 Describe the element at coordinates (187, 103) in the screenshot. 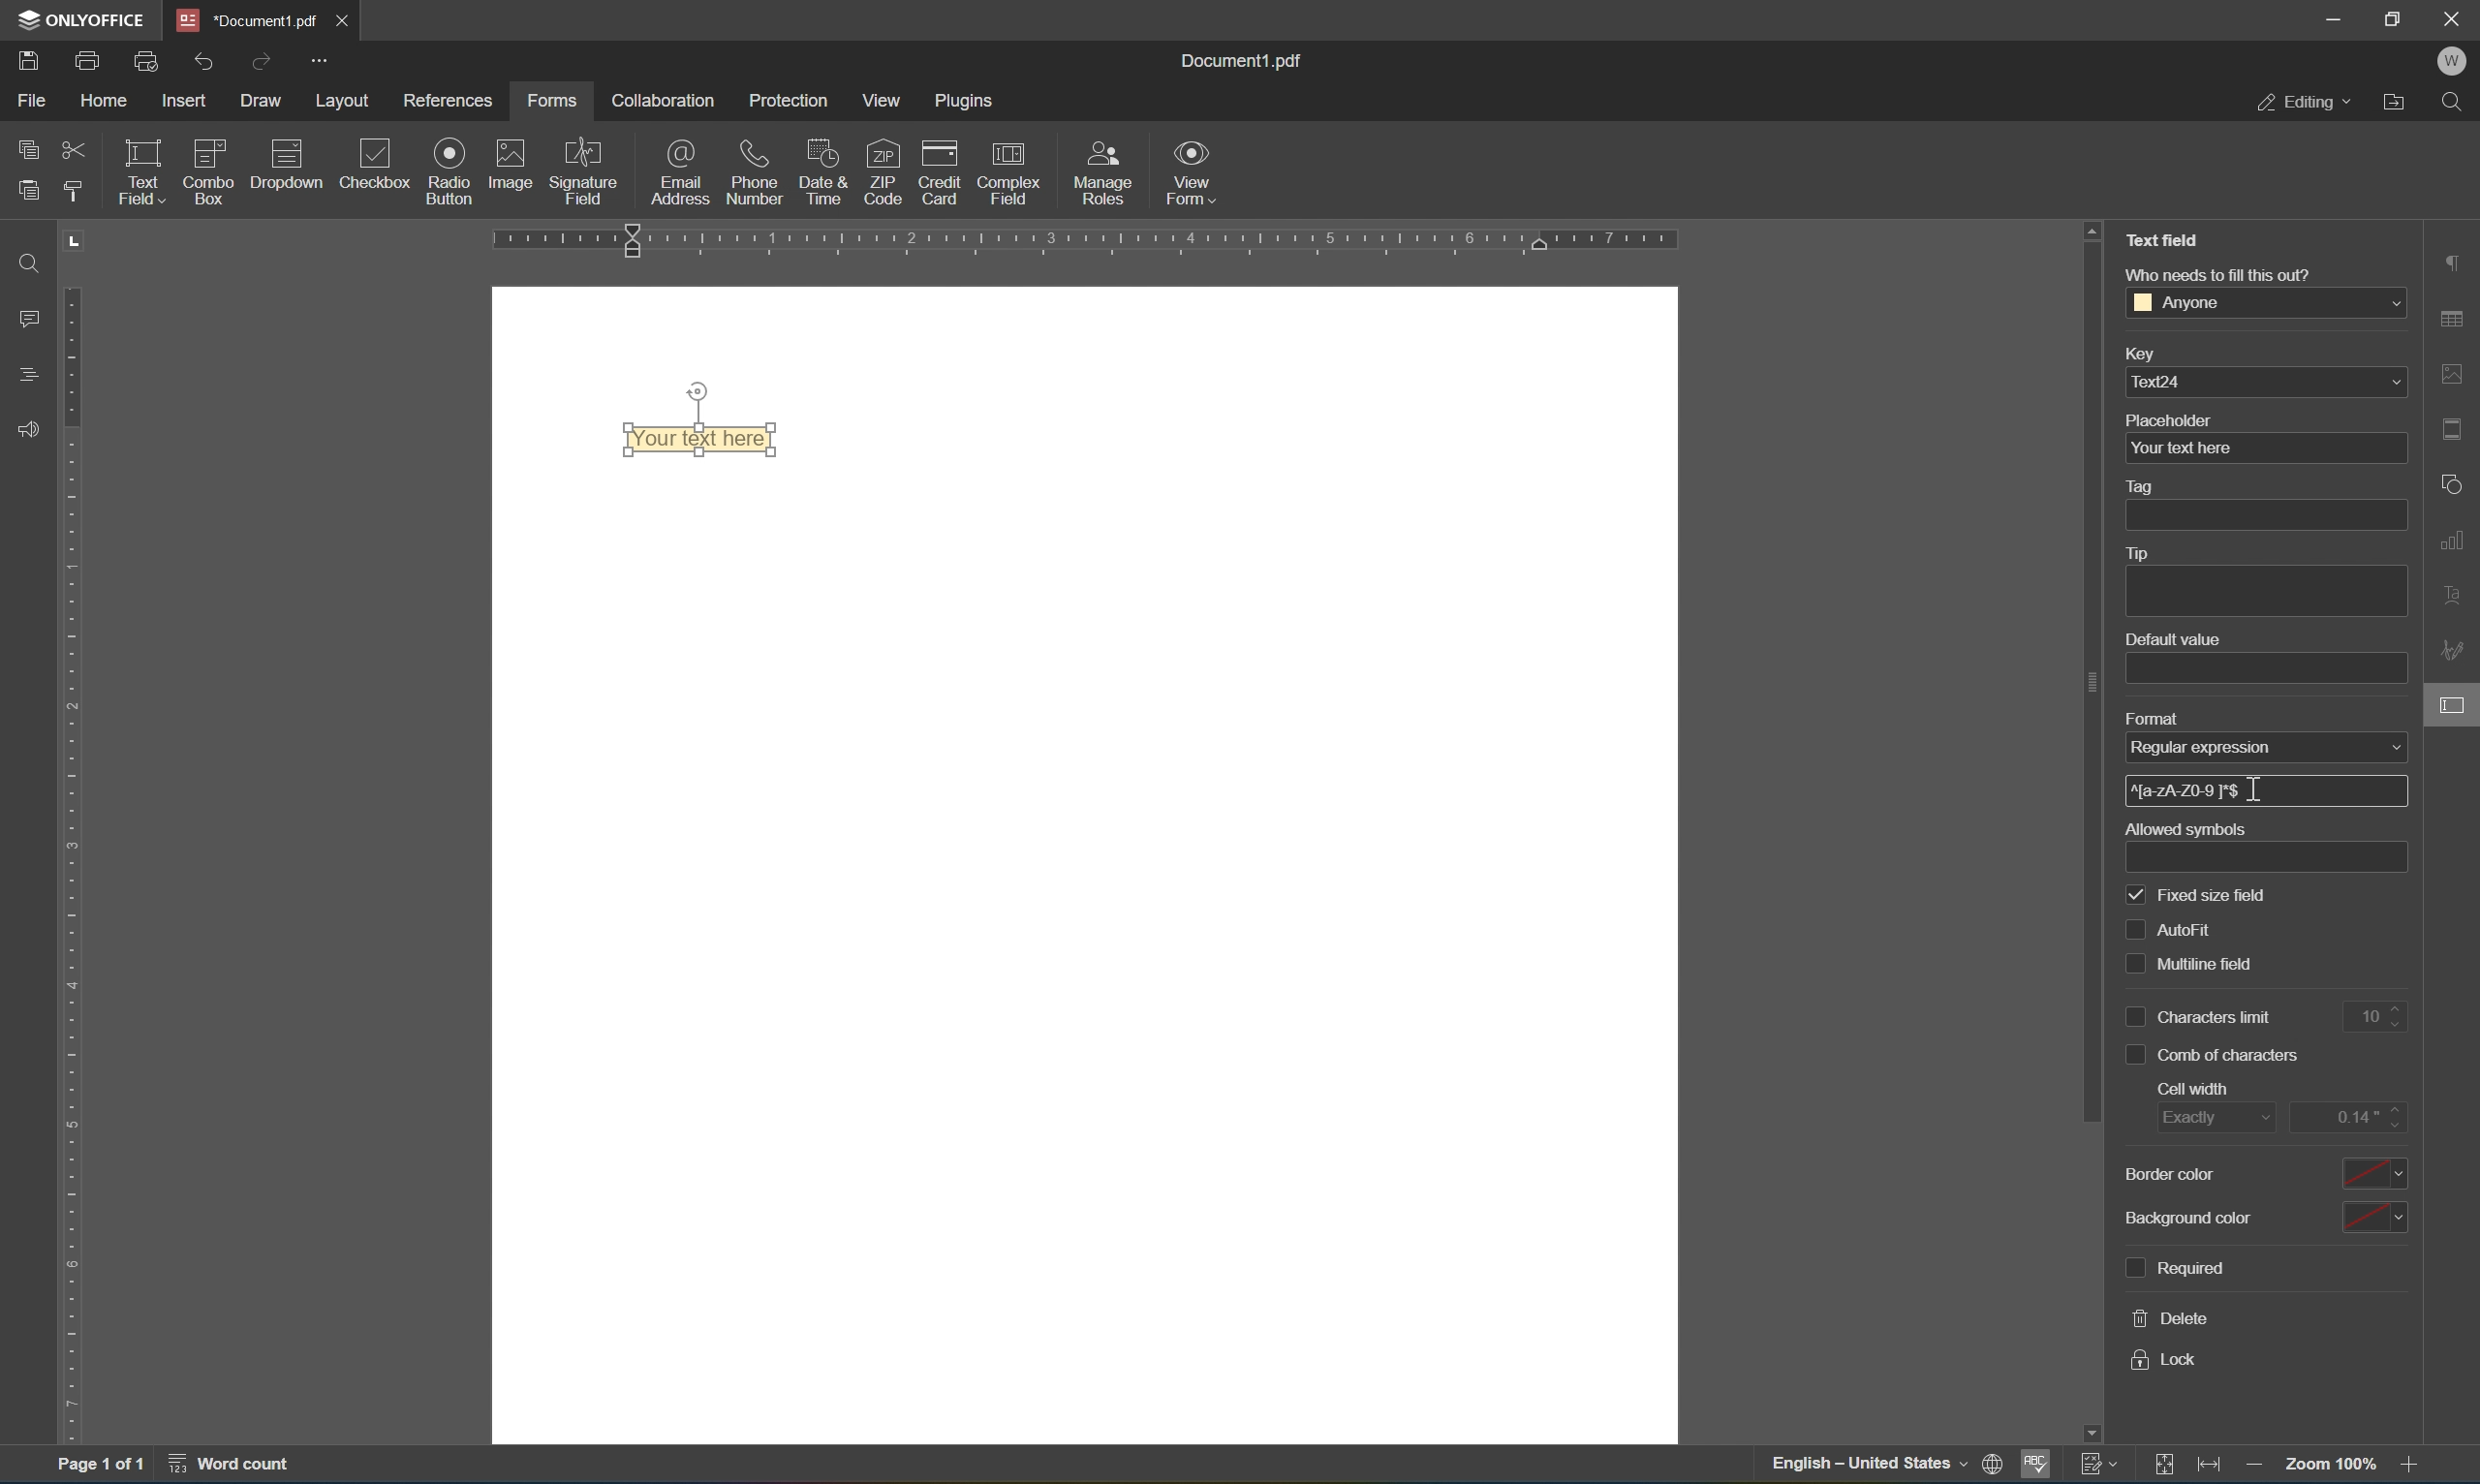

I see `insert` at that location.